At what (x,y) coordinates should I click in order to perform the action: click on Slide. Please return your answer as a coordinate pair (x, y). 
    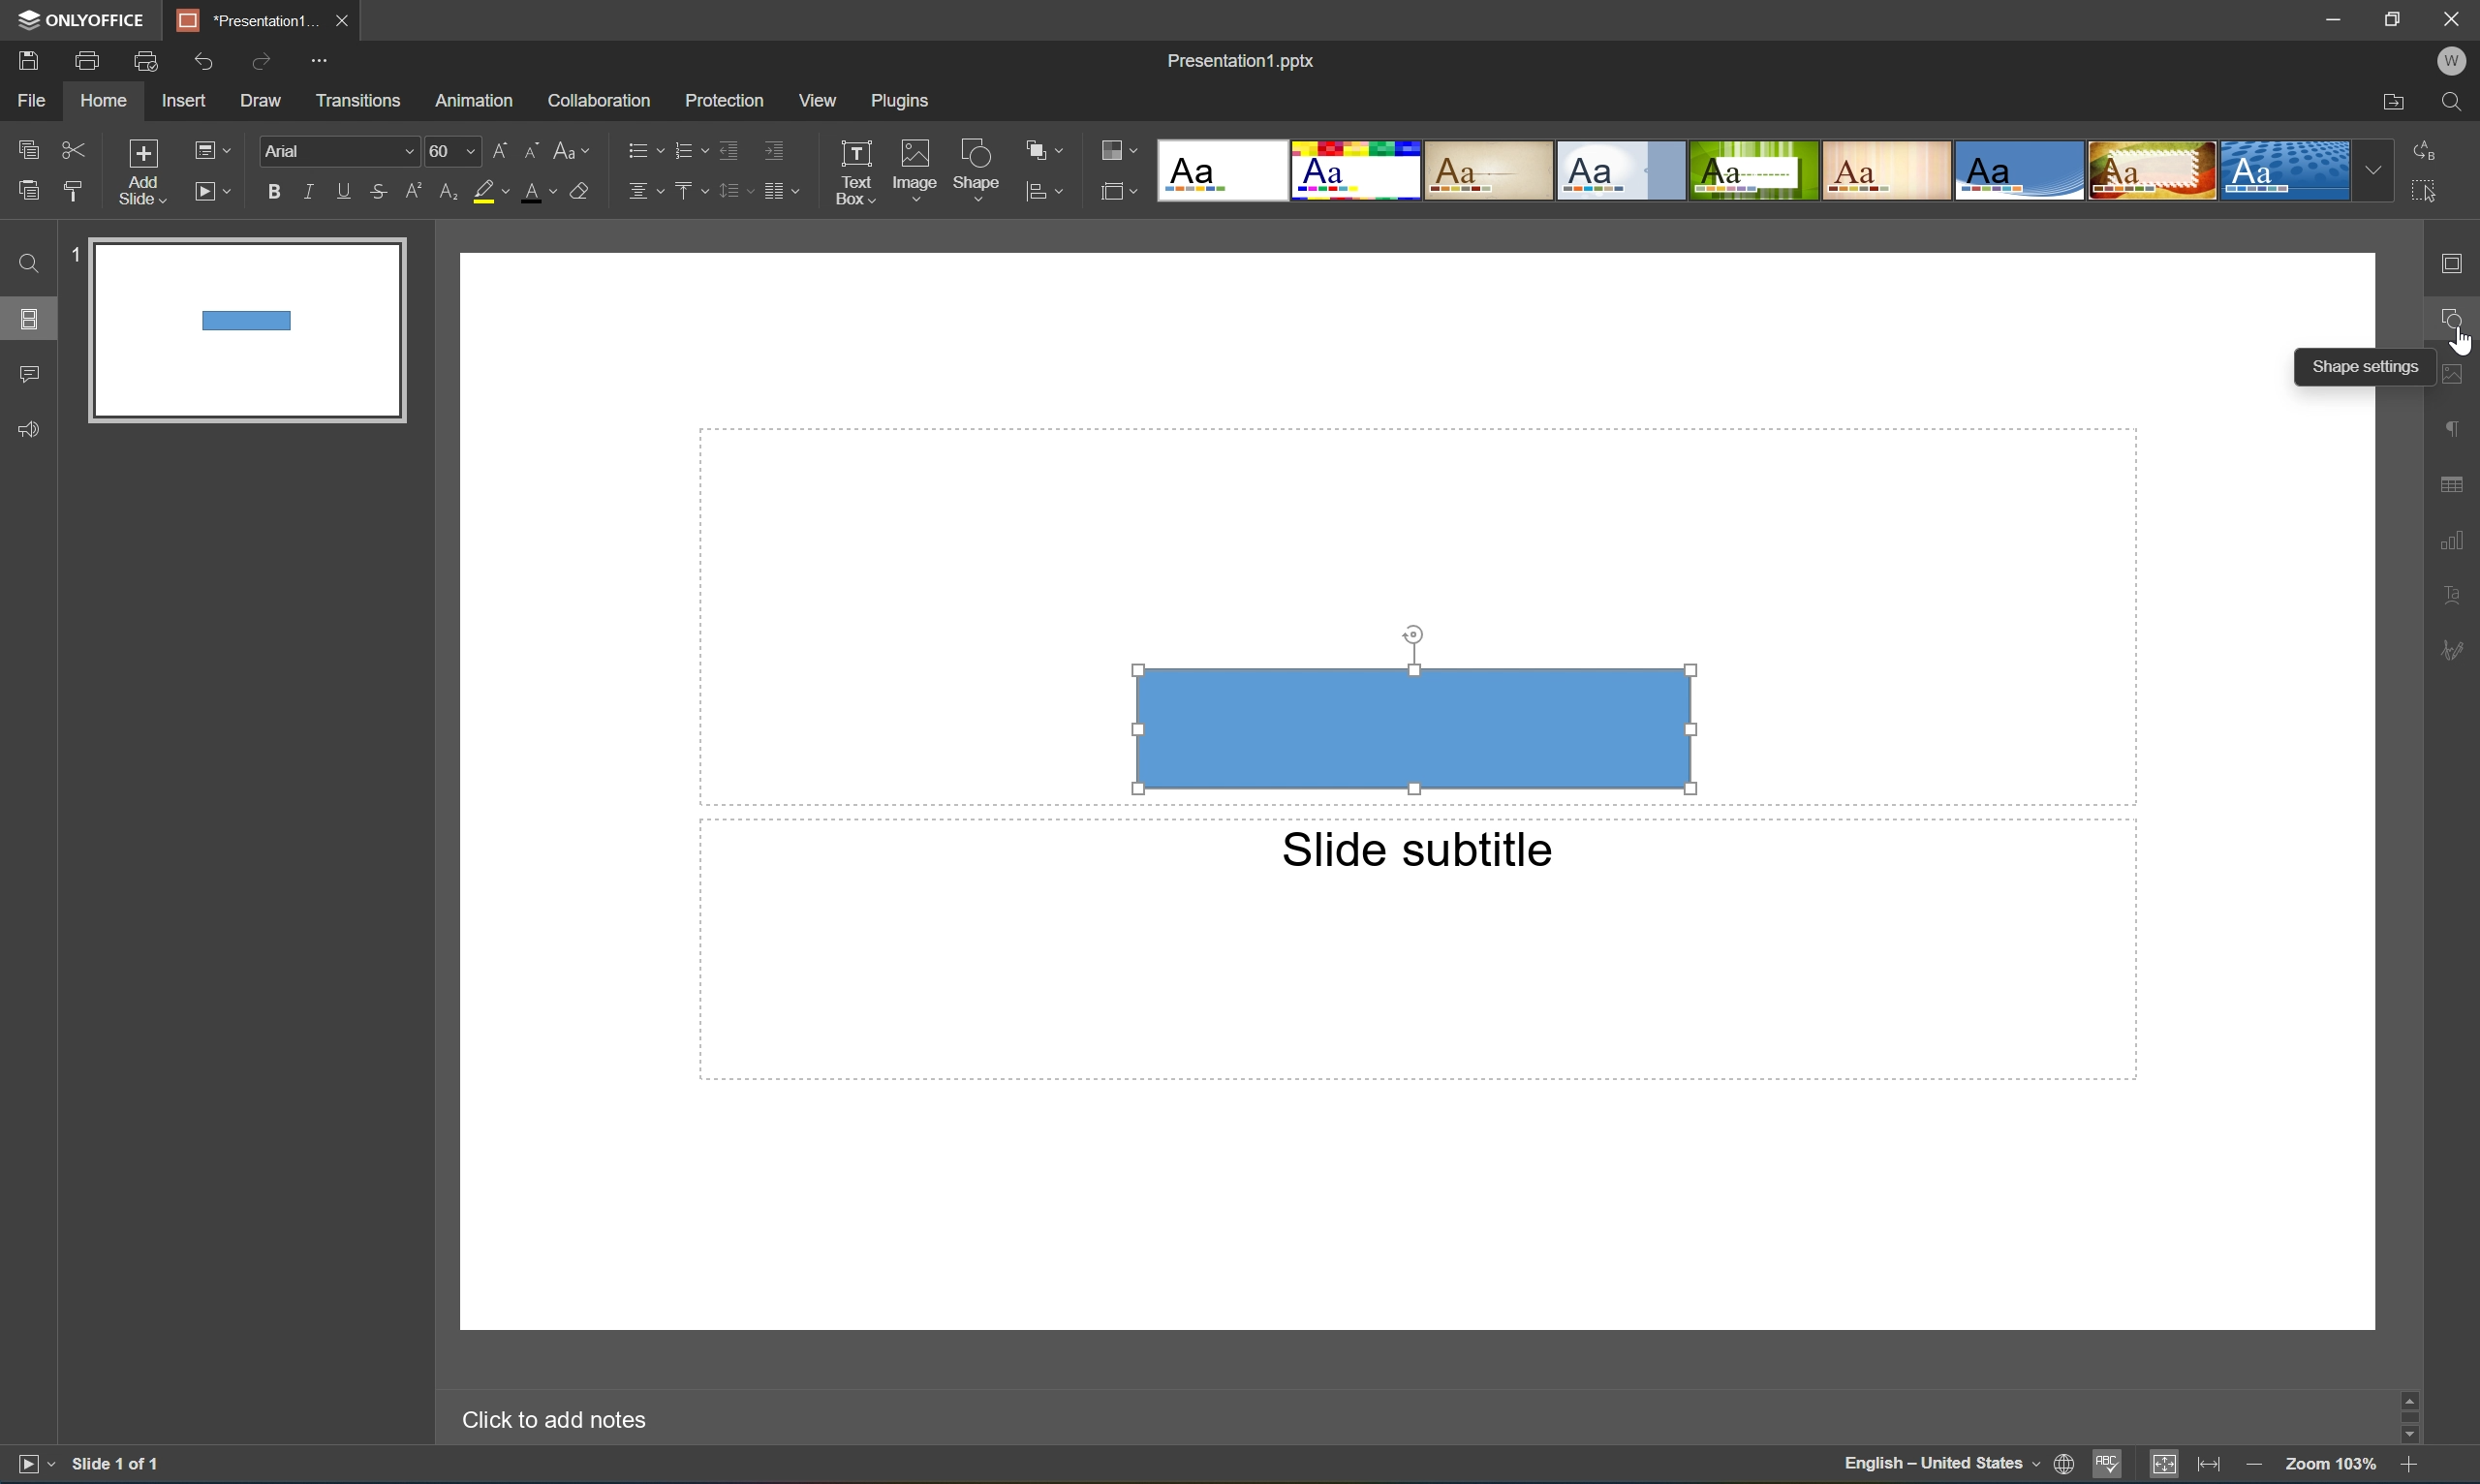
    Looking at the image, I should click on (245, 334).